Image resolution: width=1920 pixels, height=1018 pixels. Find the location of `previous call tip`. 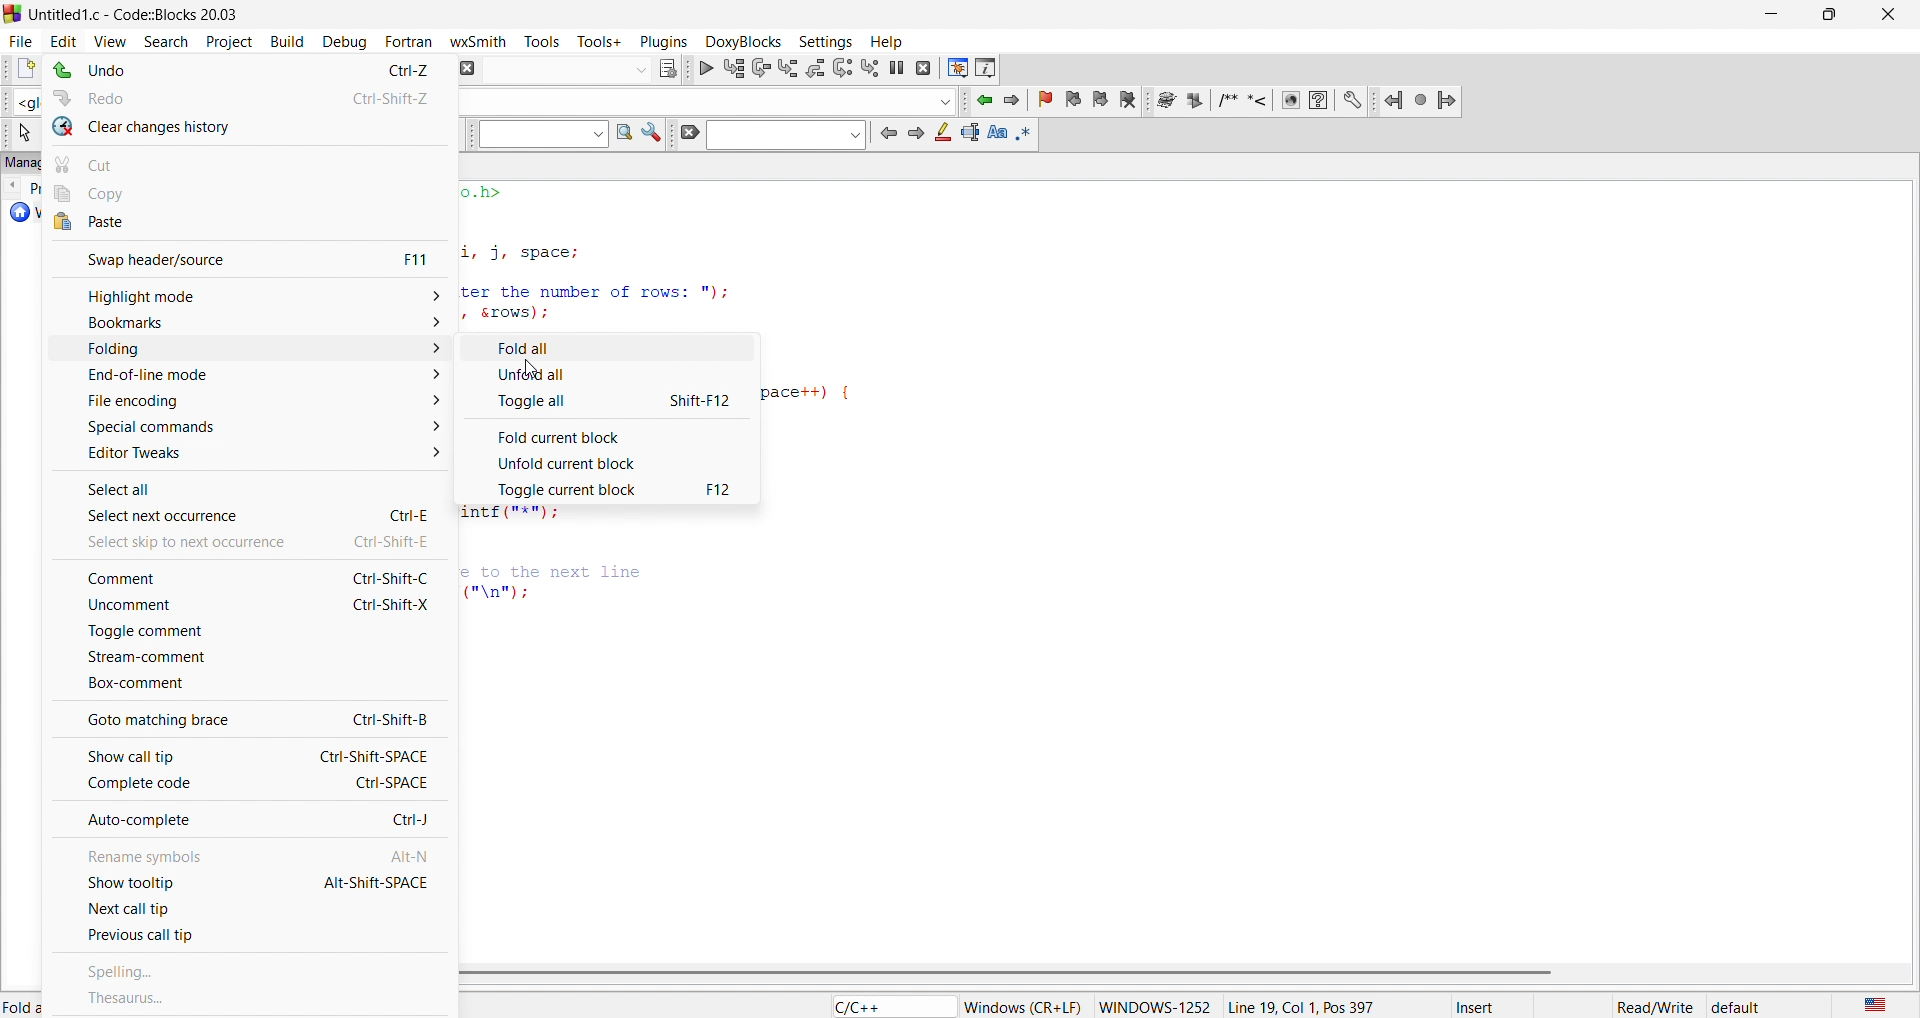

previous call tip is located at coordinates (245, 939).